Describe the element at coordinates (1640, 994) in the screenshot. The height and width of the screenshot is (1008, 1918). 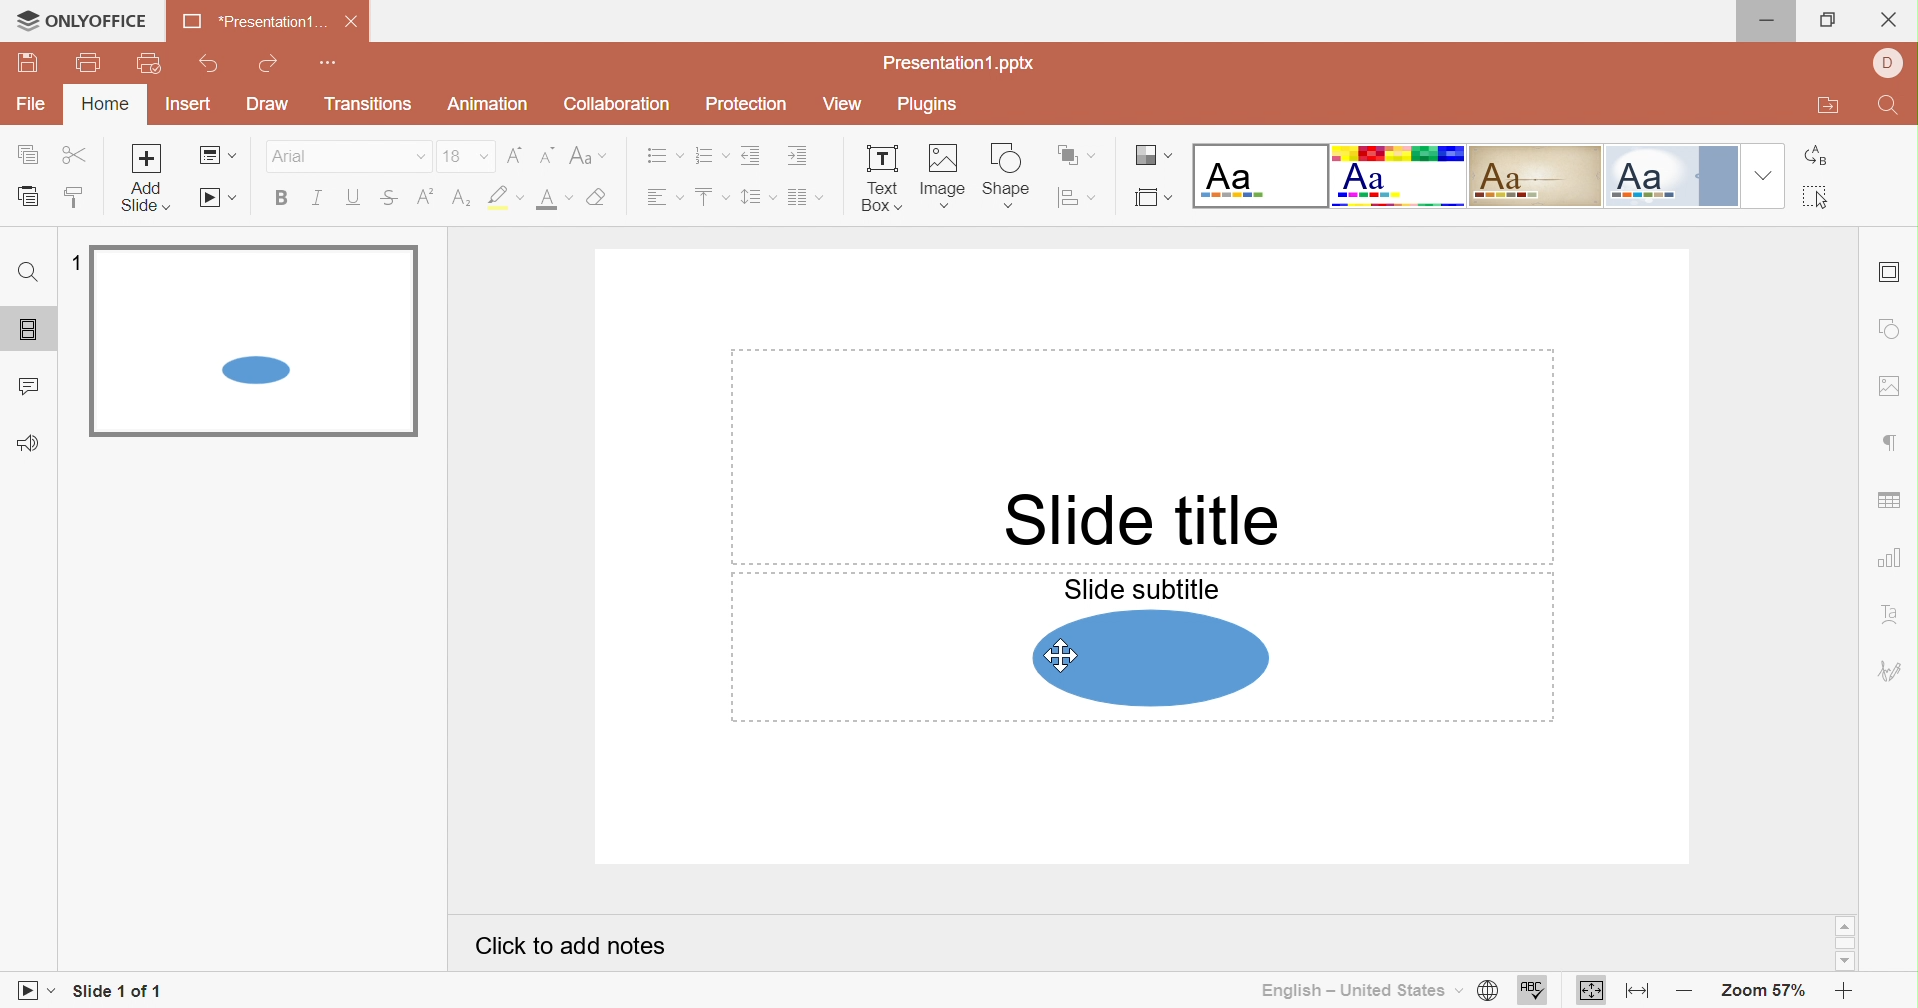
I see `Fit to width` at that location.